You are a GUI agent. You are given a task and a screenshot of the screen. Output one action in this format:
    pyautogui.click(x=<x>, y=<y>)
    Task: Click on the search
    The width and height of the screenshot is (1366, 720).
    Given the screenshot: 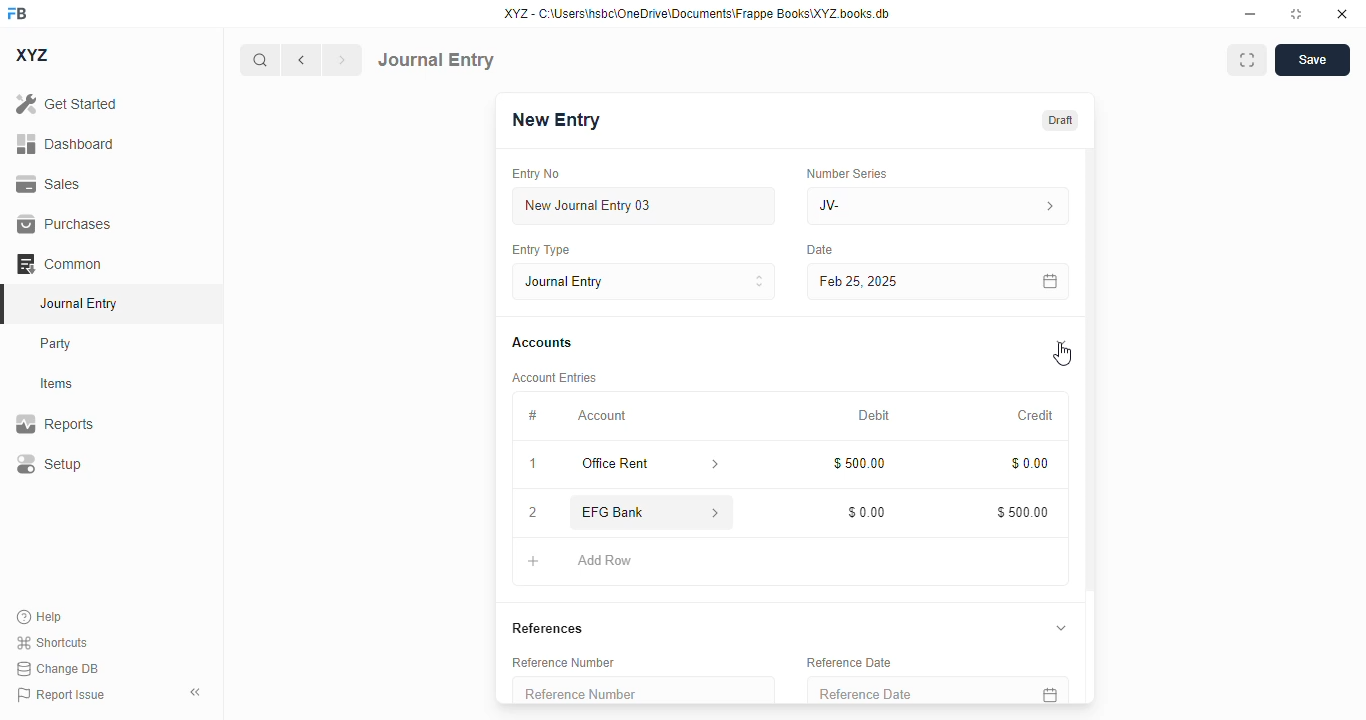 What is the action you would take?
    pyautogui.click(x=259, y=60)
    